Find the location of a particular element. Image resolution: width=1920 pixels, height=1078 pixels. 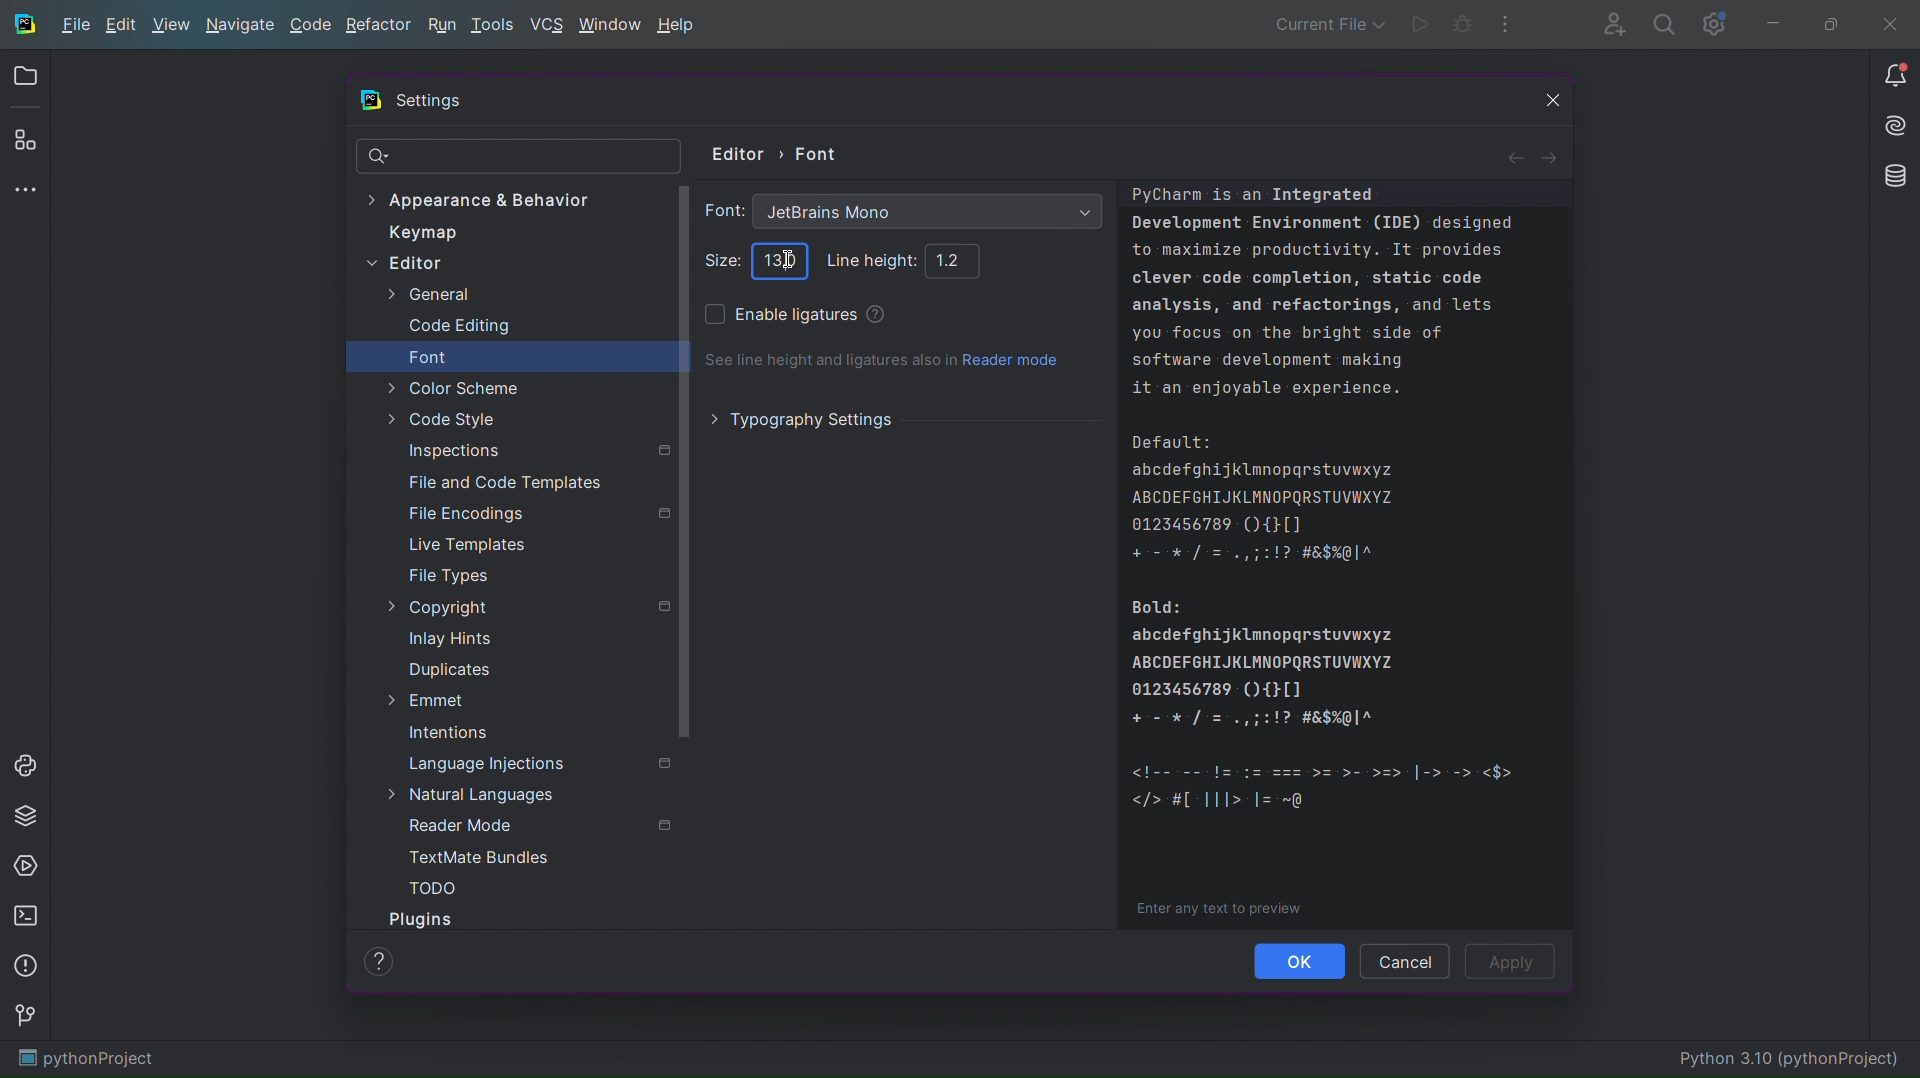

Editor > Font is located at coordinates (778, 151).